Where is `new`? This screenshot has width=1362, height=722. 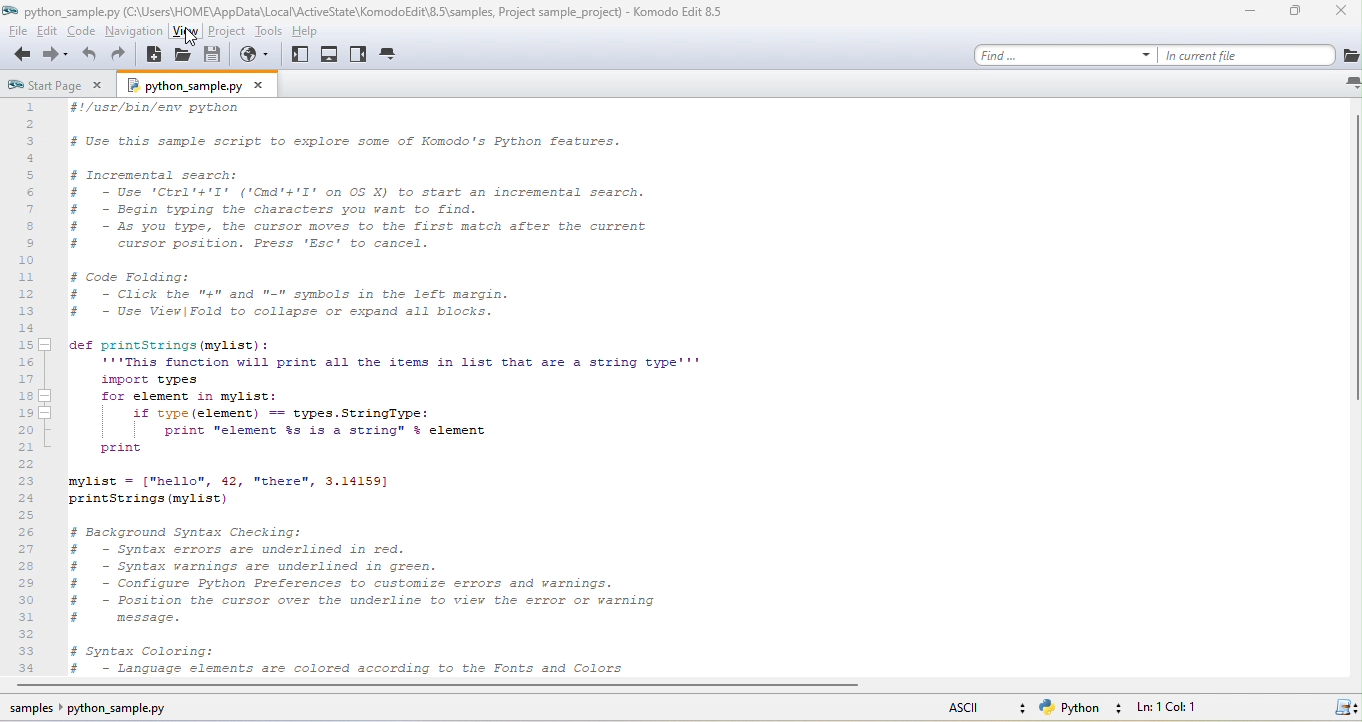 new is located at coordinates (153, 55).